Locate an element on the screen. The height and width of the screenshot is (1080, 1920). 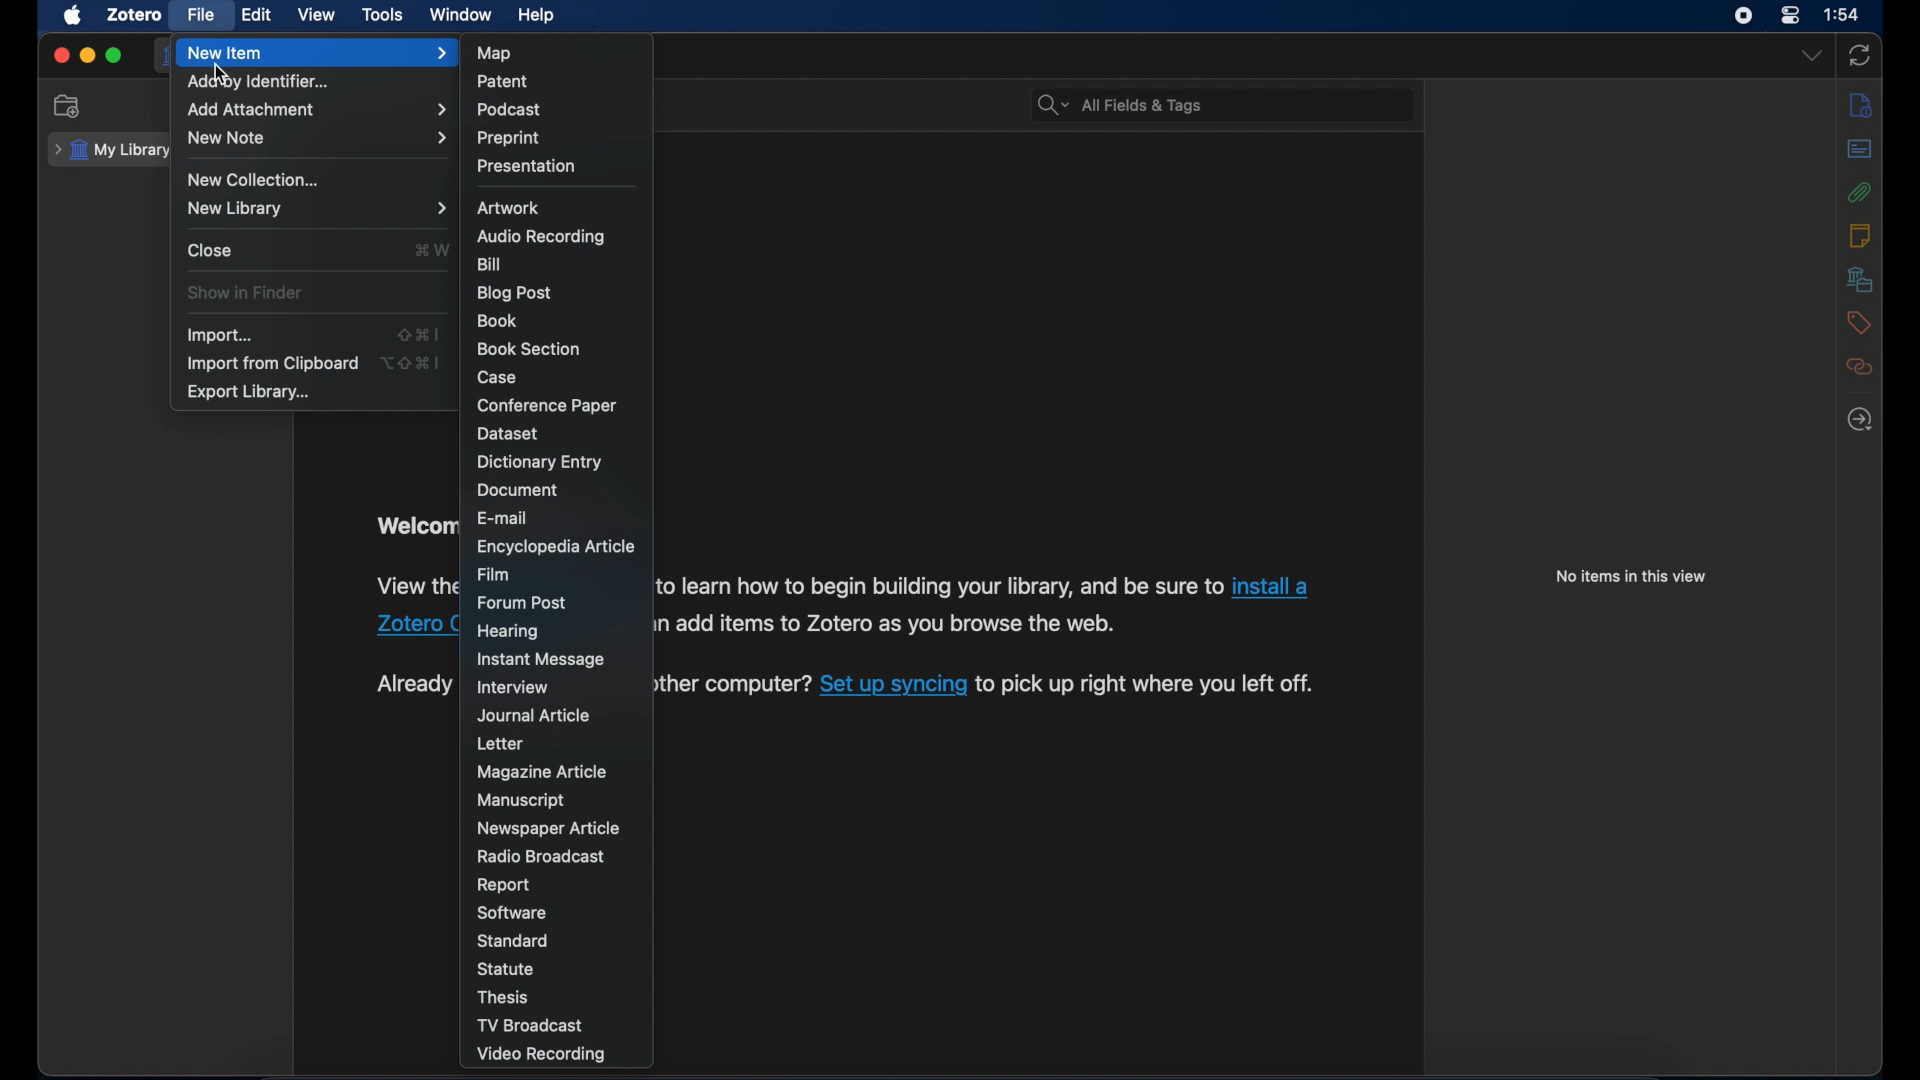
file is located at coordinates (202, 13).